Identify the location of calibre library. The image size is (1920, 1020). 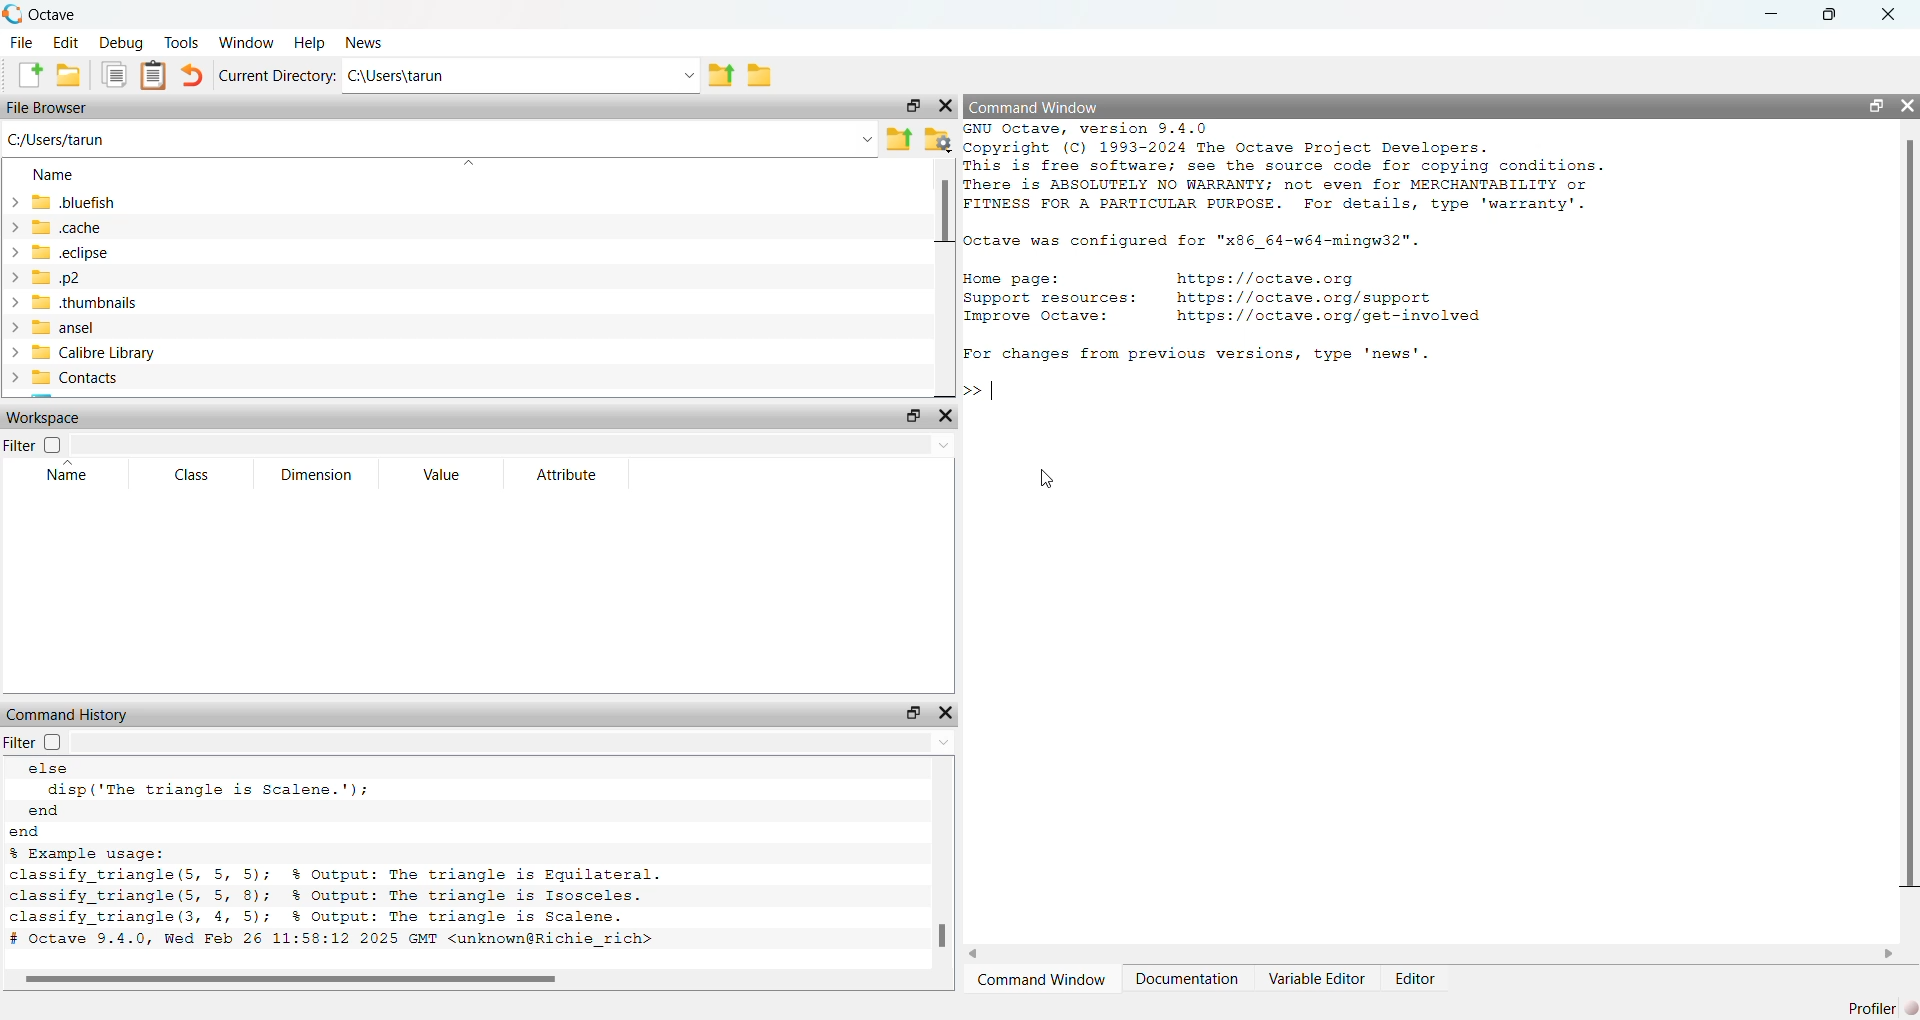
(85, 353).